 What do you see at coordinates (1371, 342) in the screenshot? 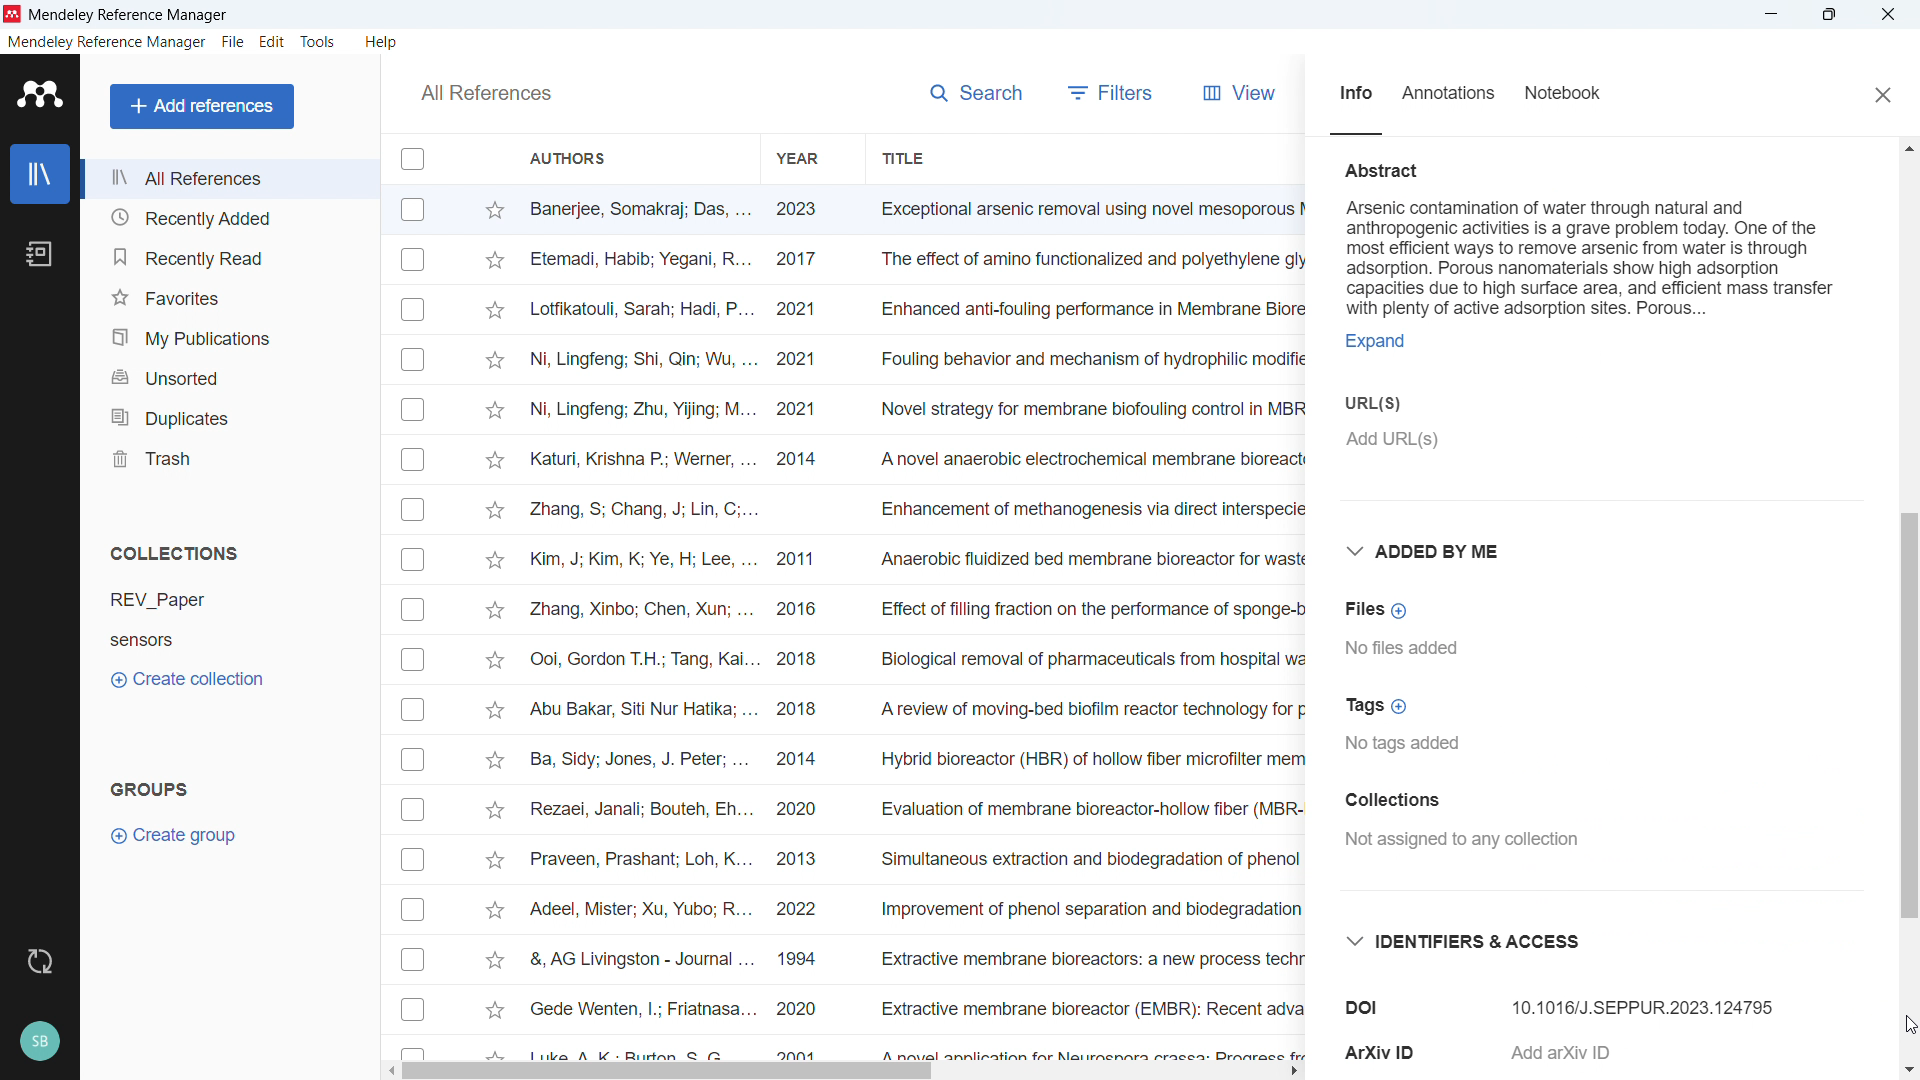
I see `expand` at bounding box center [1371, 342].